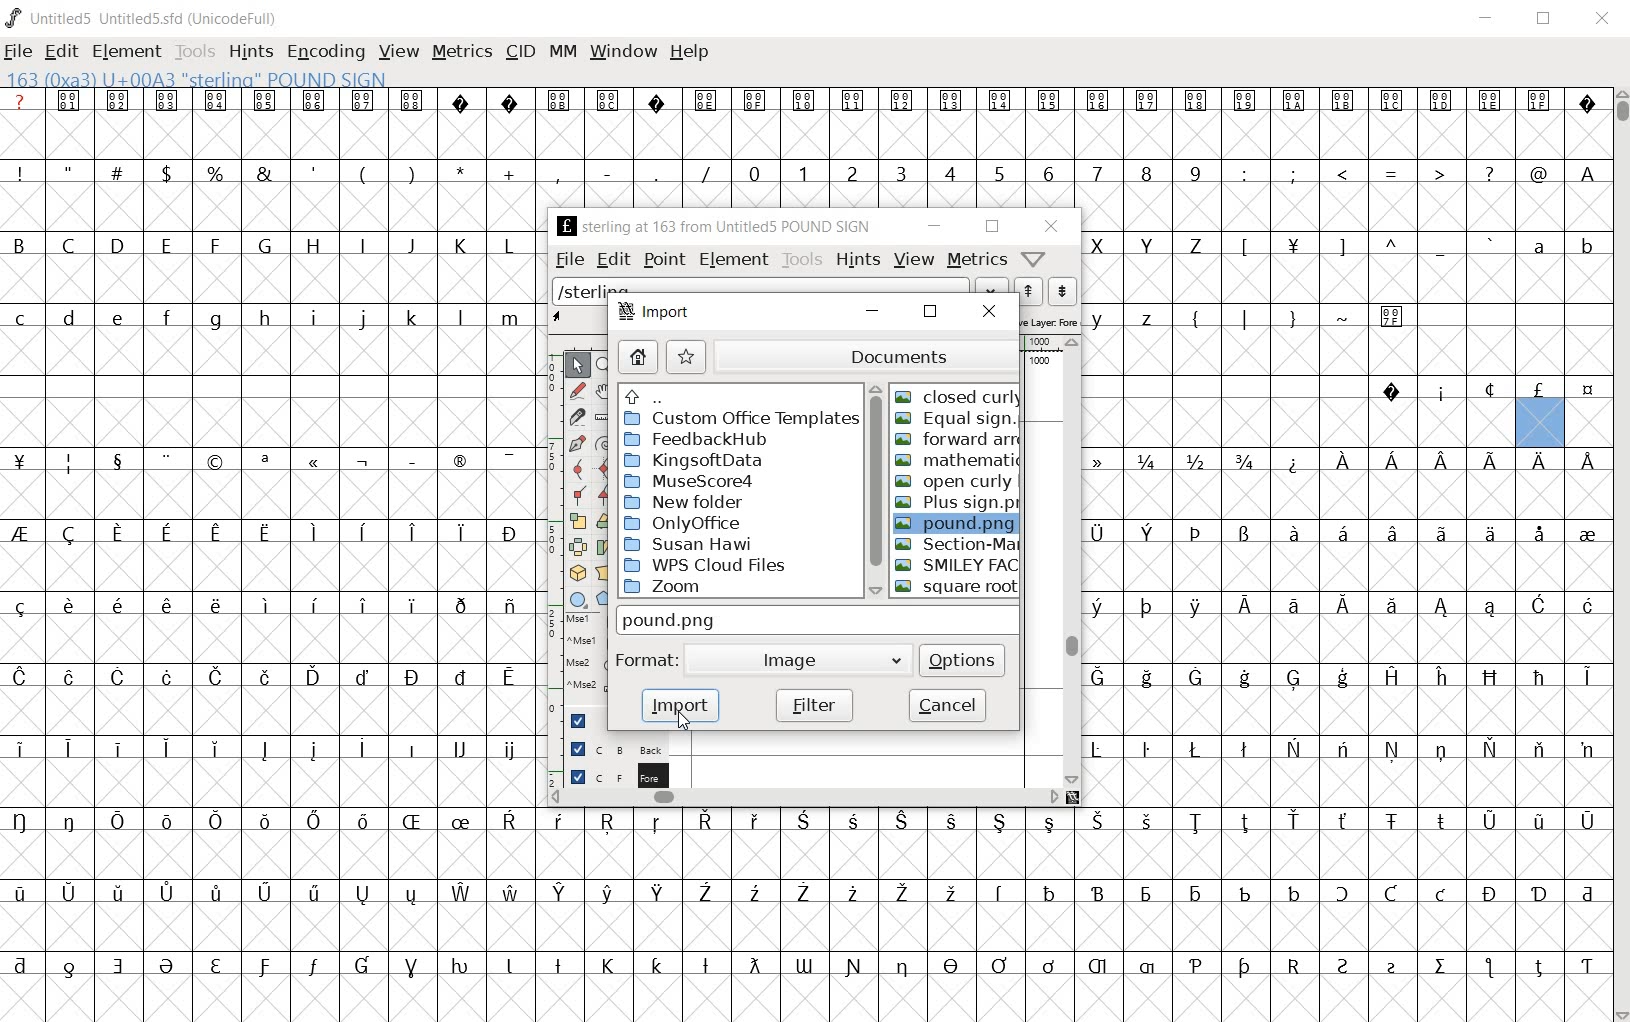 The width and height of the screenshot is (1630, 1022). What do you see at coordinates (1585, 172) in the screenshot?
I see `A` at bounding box center [1585, 172].